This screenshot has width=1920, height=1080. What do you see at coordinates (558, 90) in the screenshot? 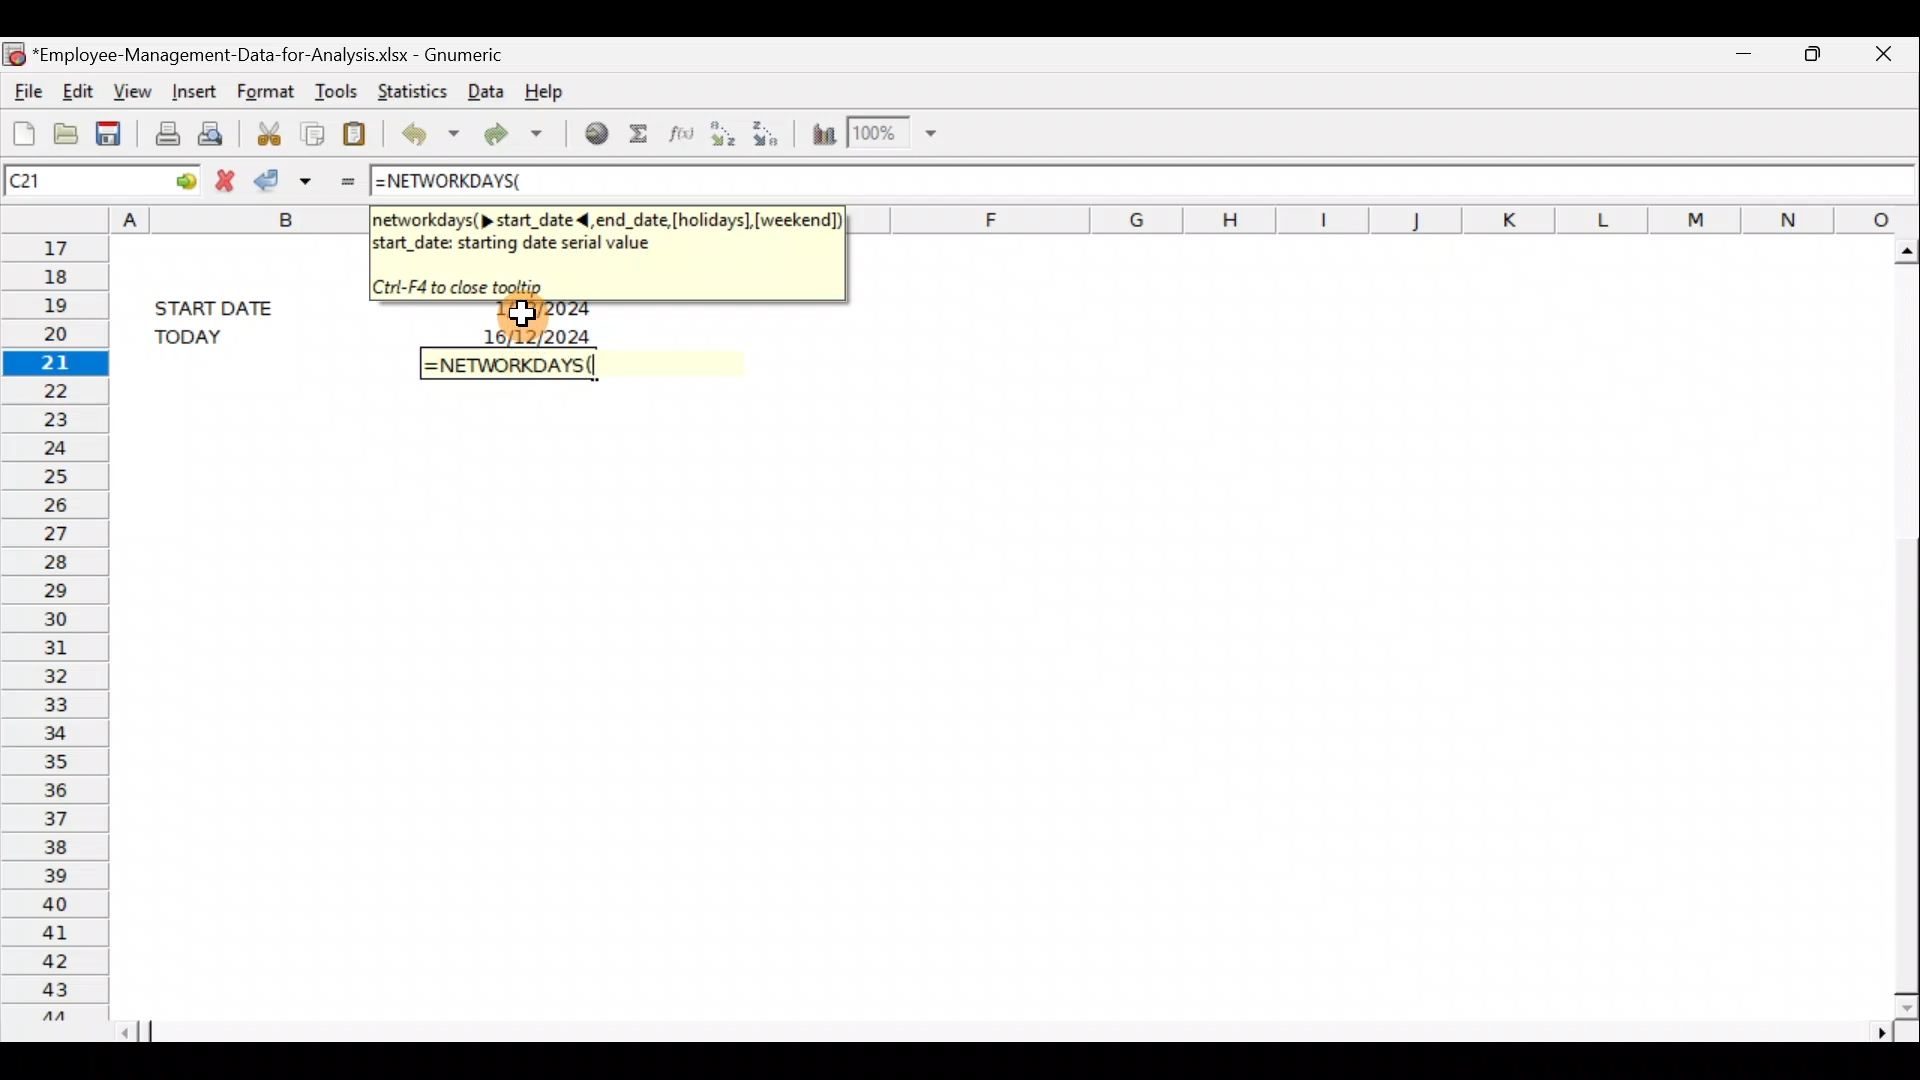
I see `Help` at bounding box center [558, 90].